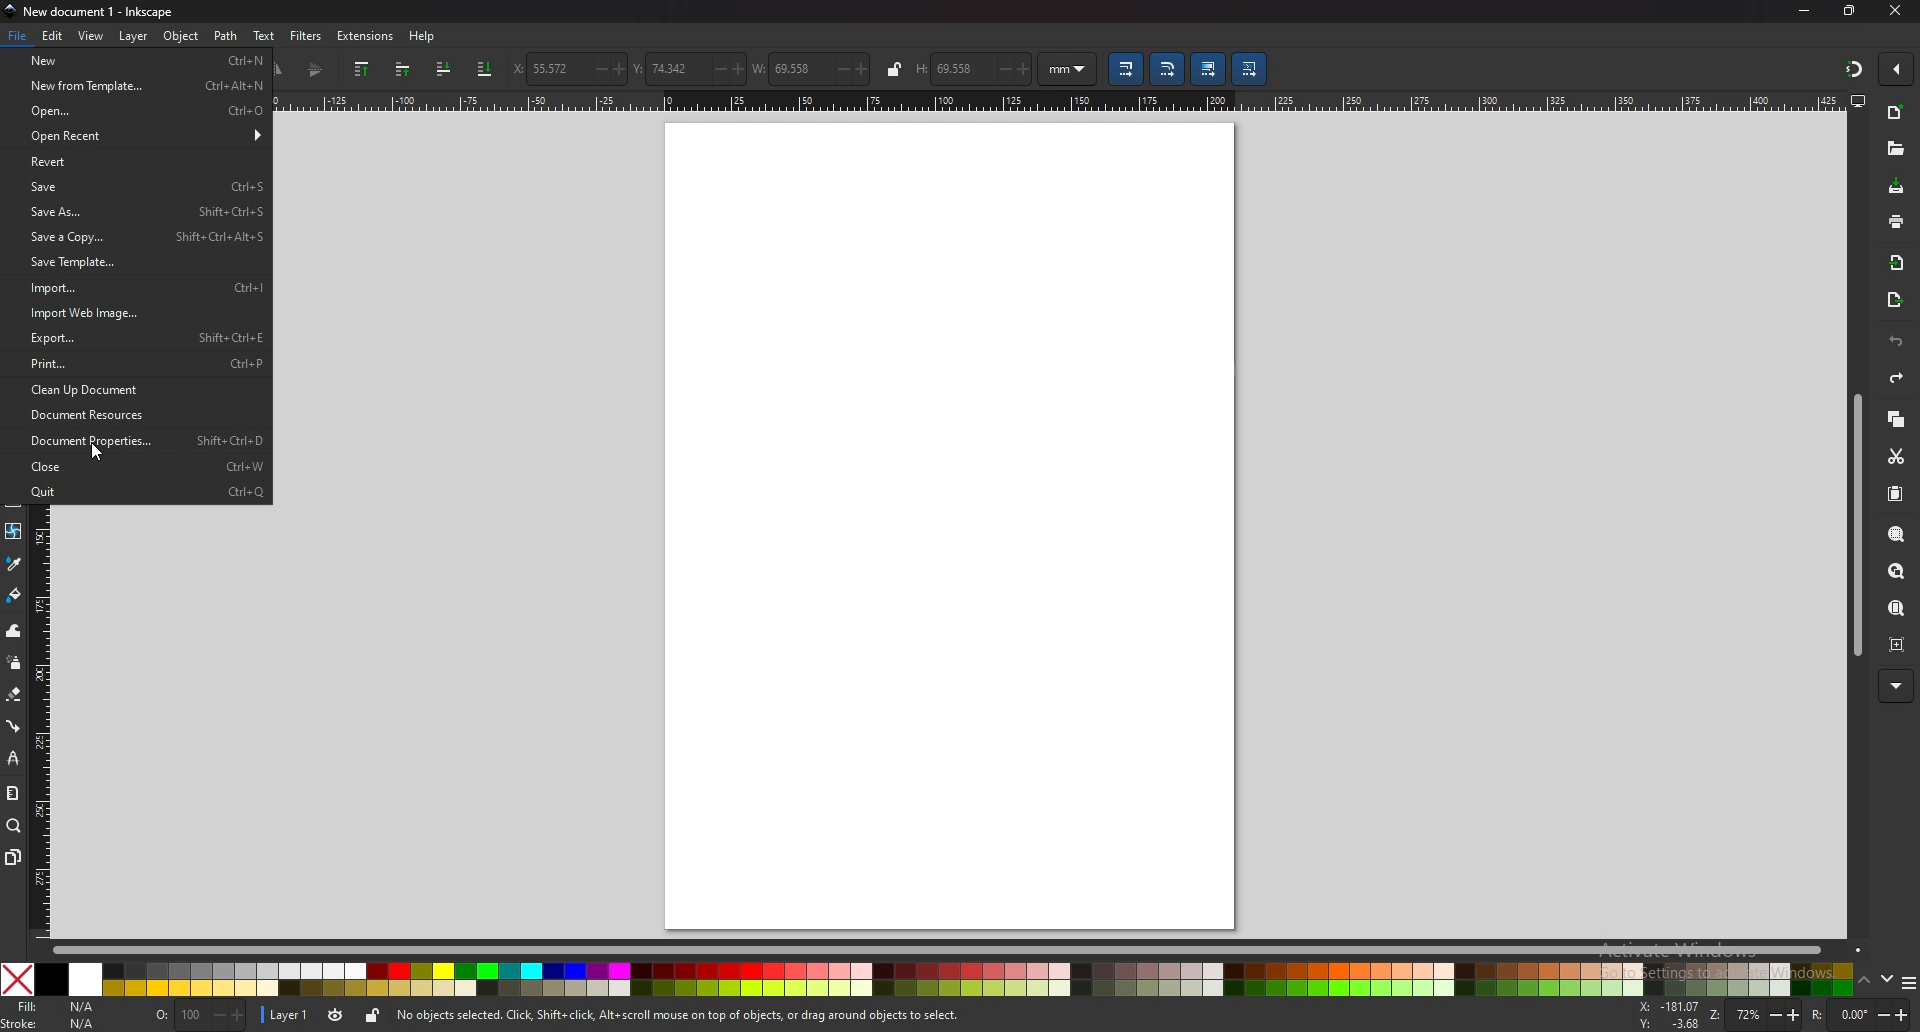 Image resolution: width=1920 pixels, height=1032 pixels. I want to click on cursor coordinates x-axis, so click(1668, 1008).